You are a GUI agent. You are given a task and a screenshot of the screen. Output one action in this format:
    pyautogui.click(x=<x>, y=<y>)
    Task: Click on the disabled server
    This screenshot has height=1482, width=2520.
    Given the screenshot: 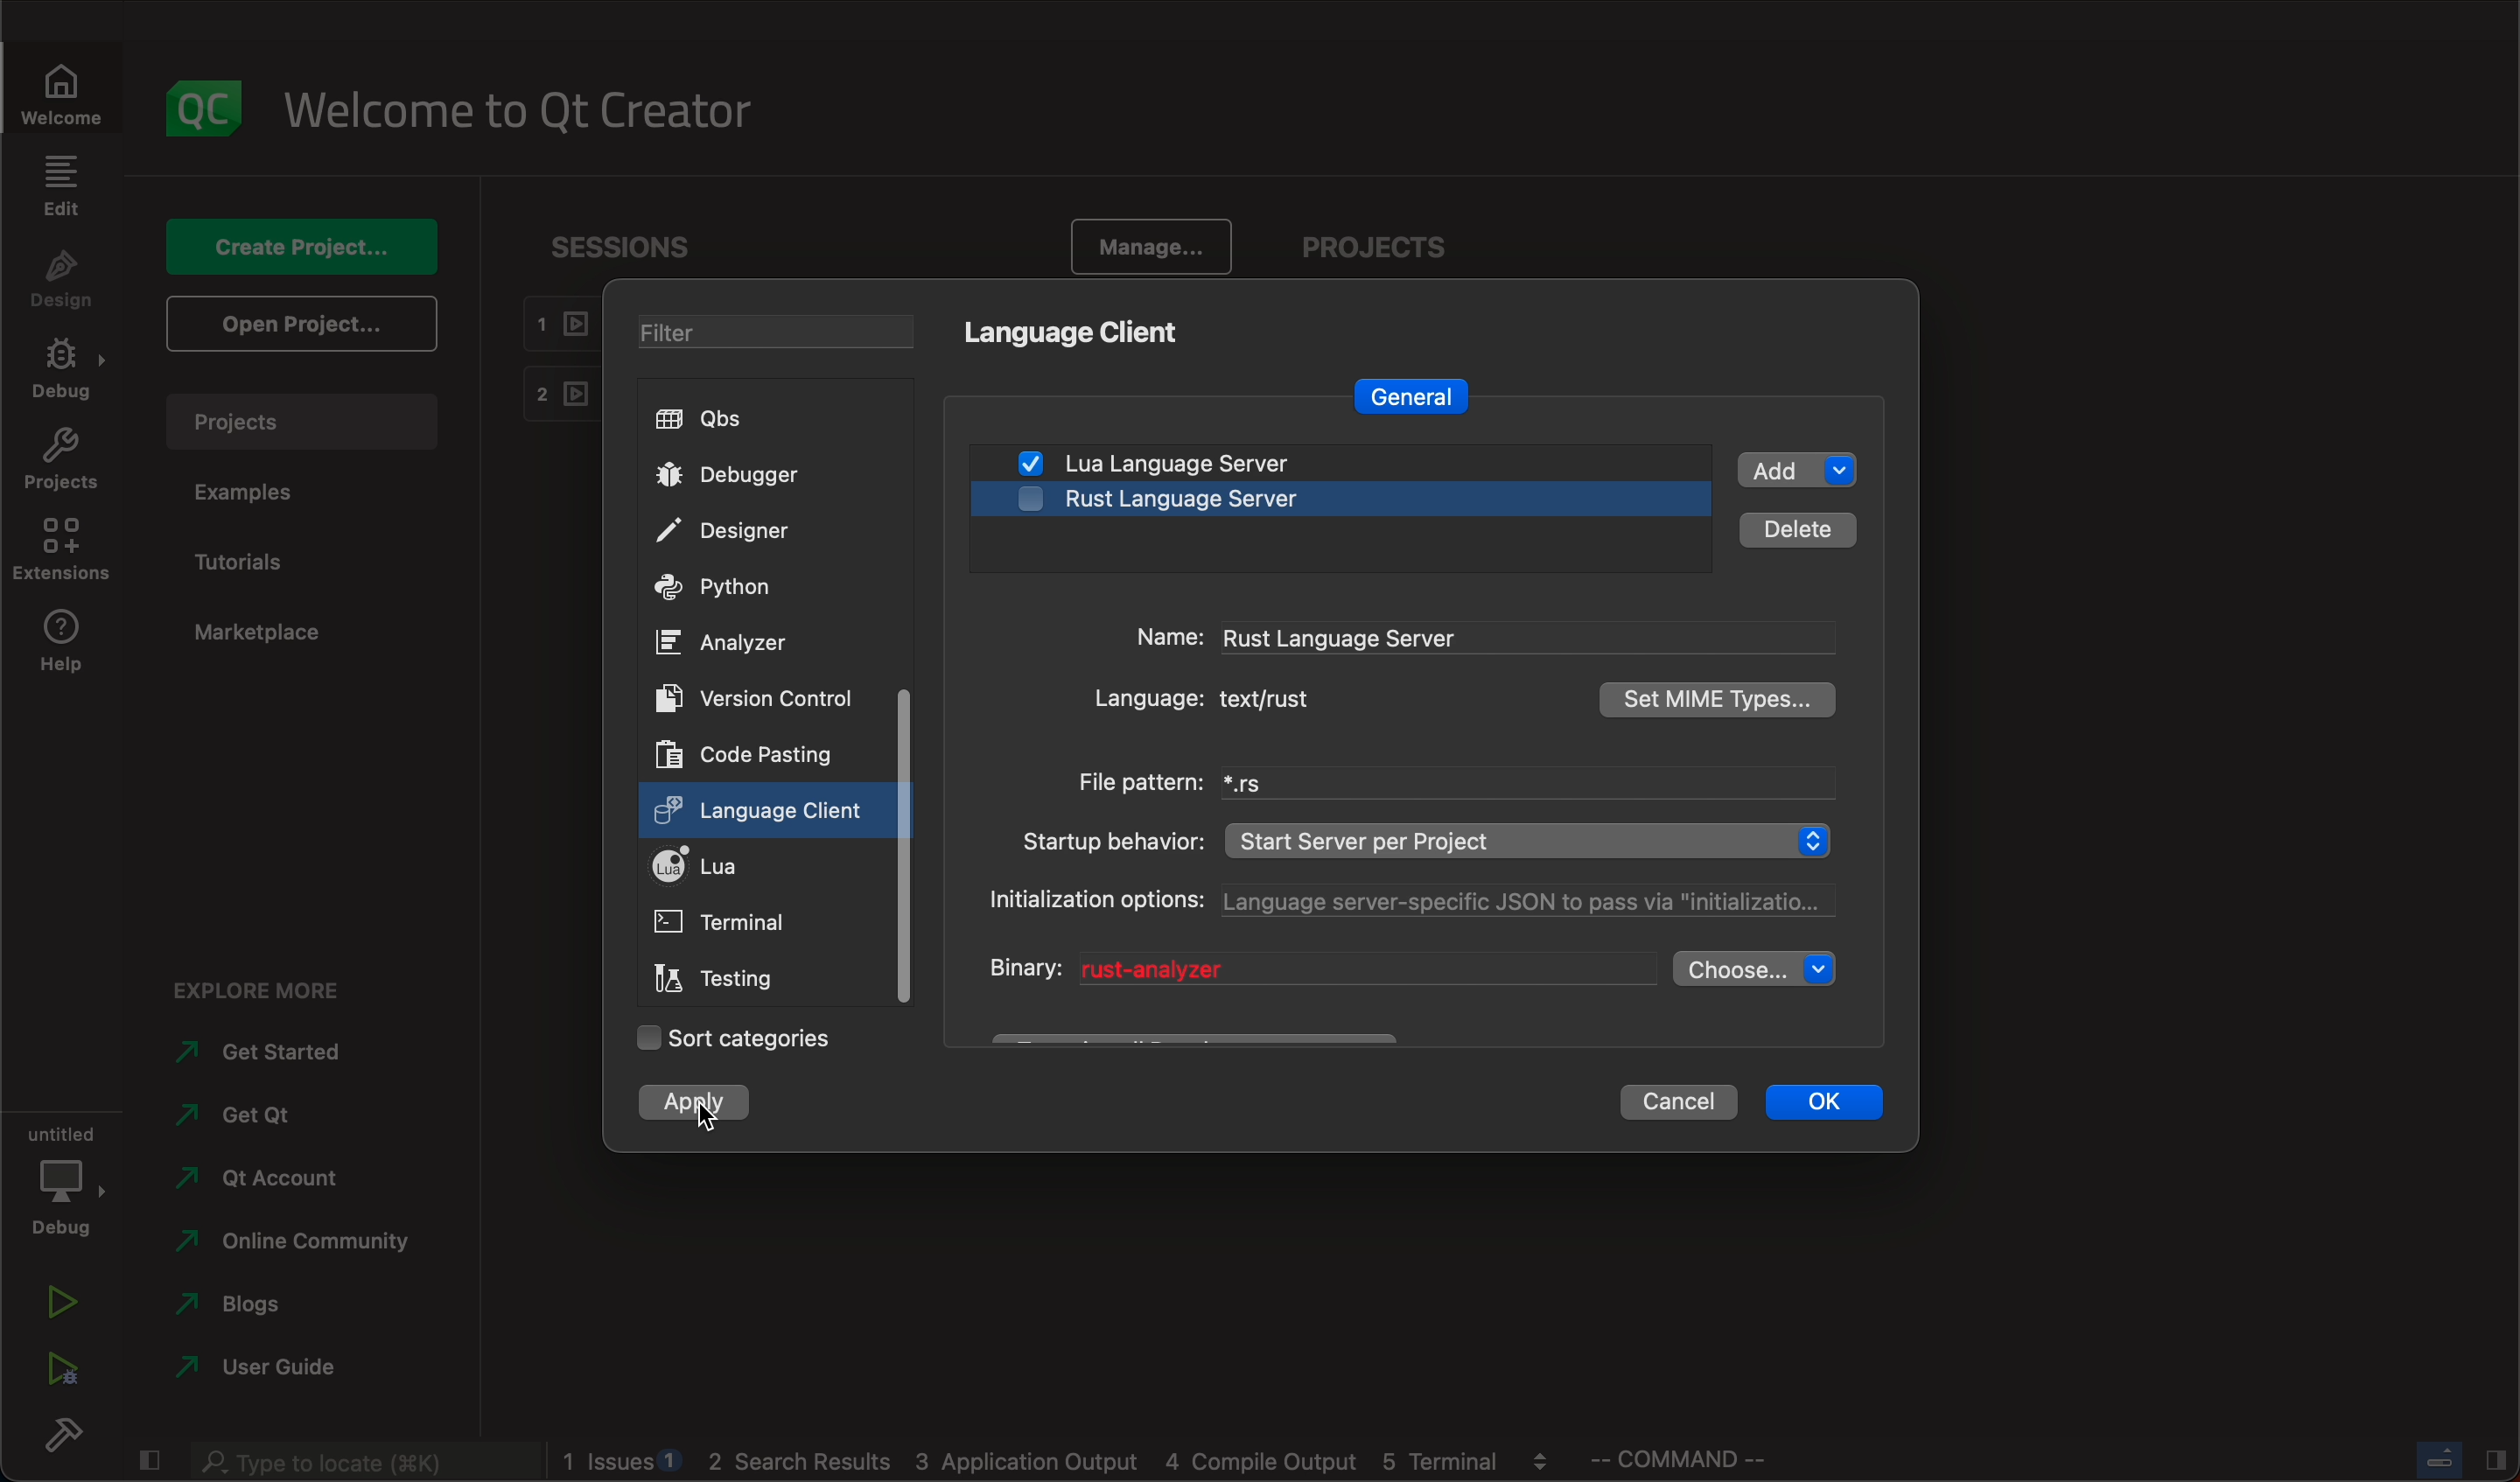 What is the action you would take?
    pyautogui.click(x=1330, y=504)
    